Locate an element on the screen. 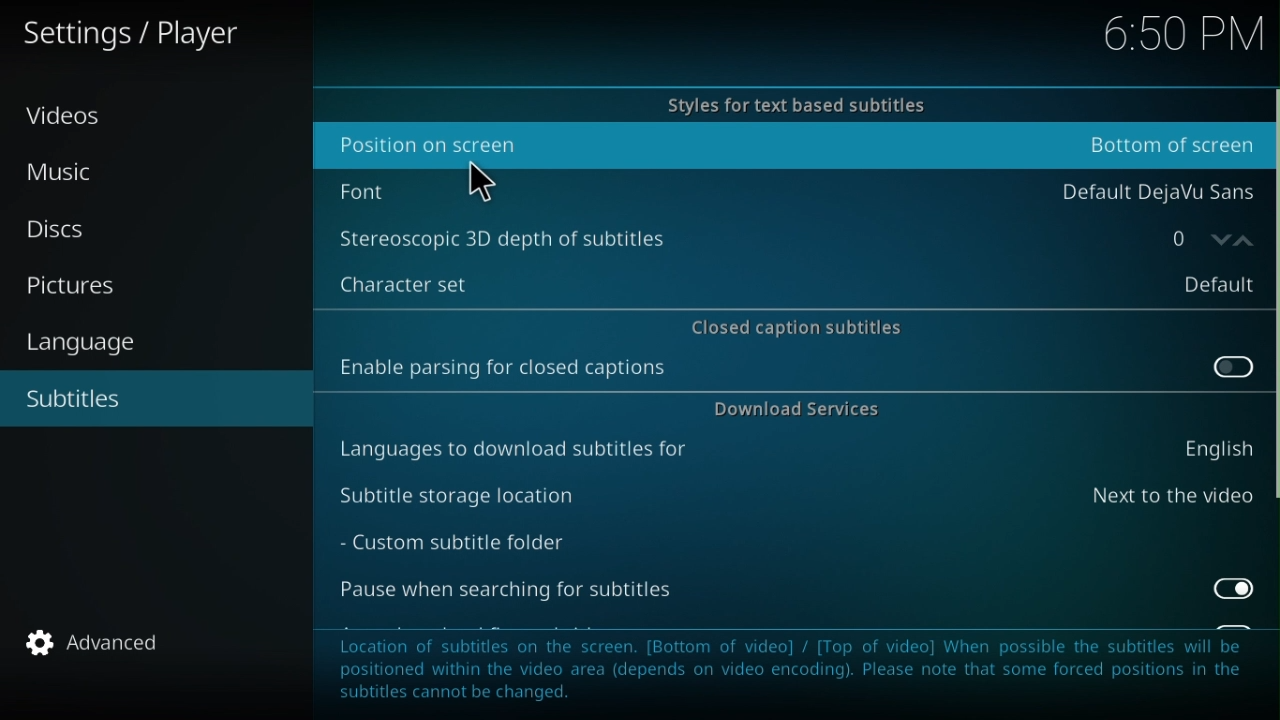 The image size is (1280, 720). number input is located at coordinates (1197, 237).